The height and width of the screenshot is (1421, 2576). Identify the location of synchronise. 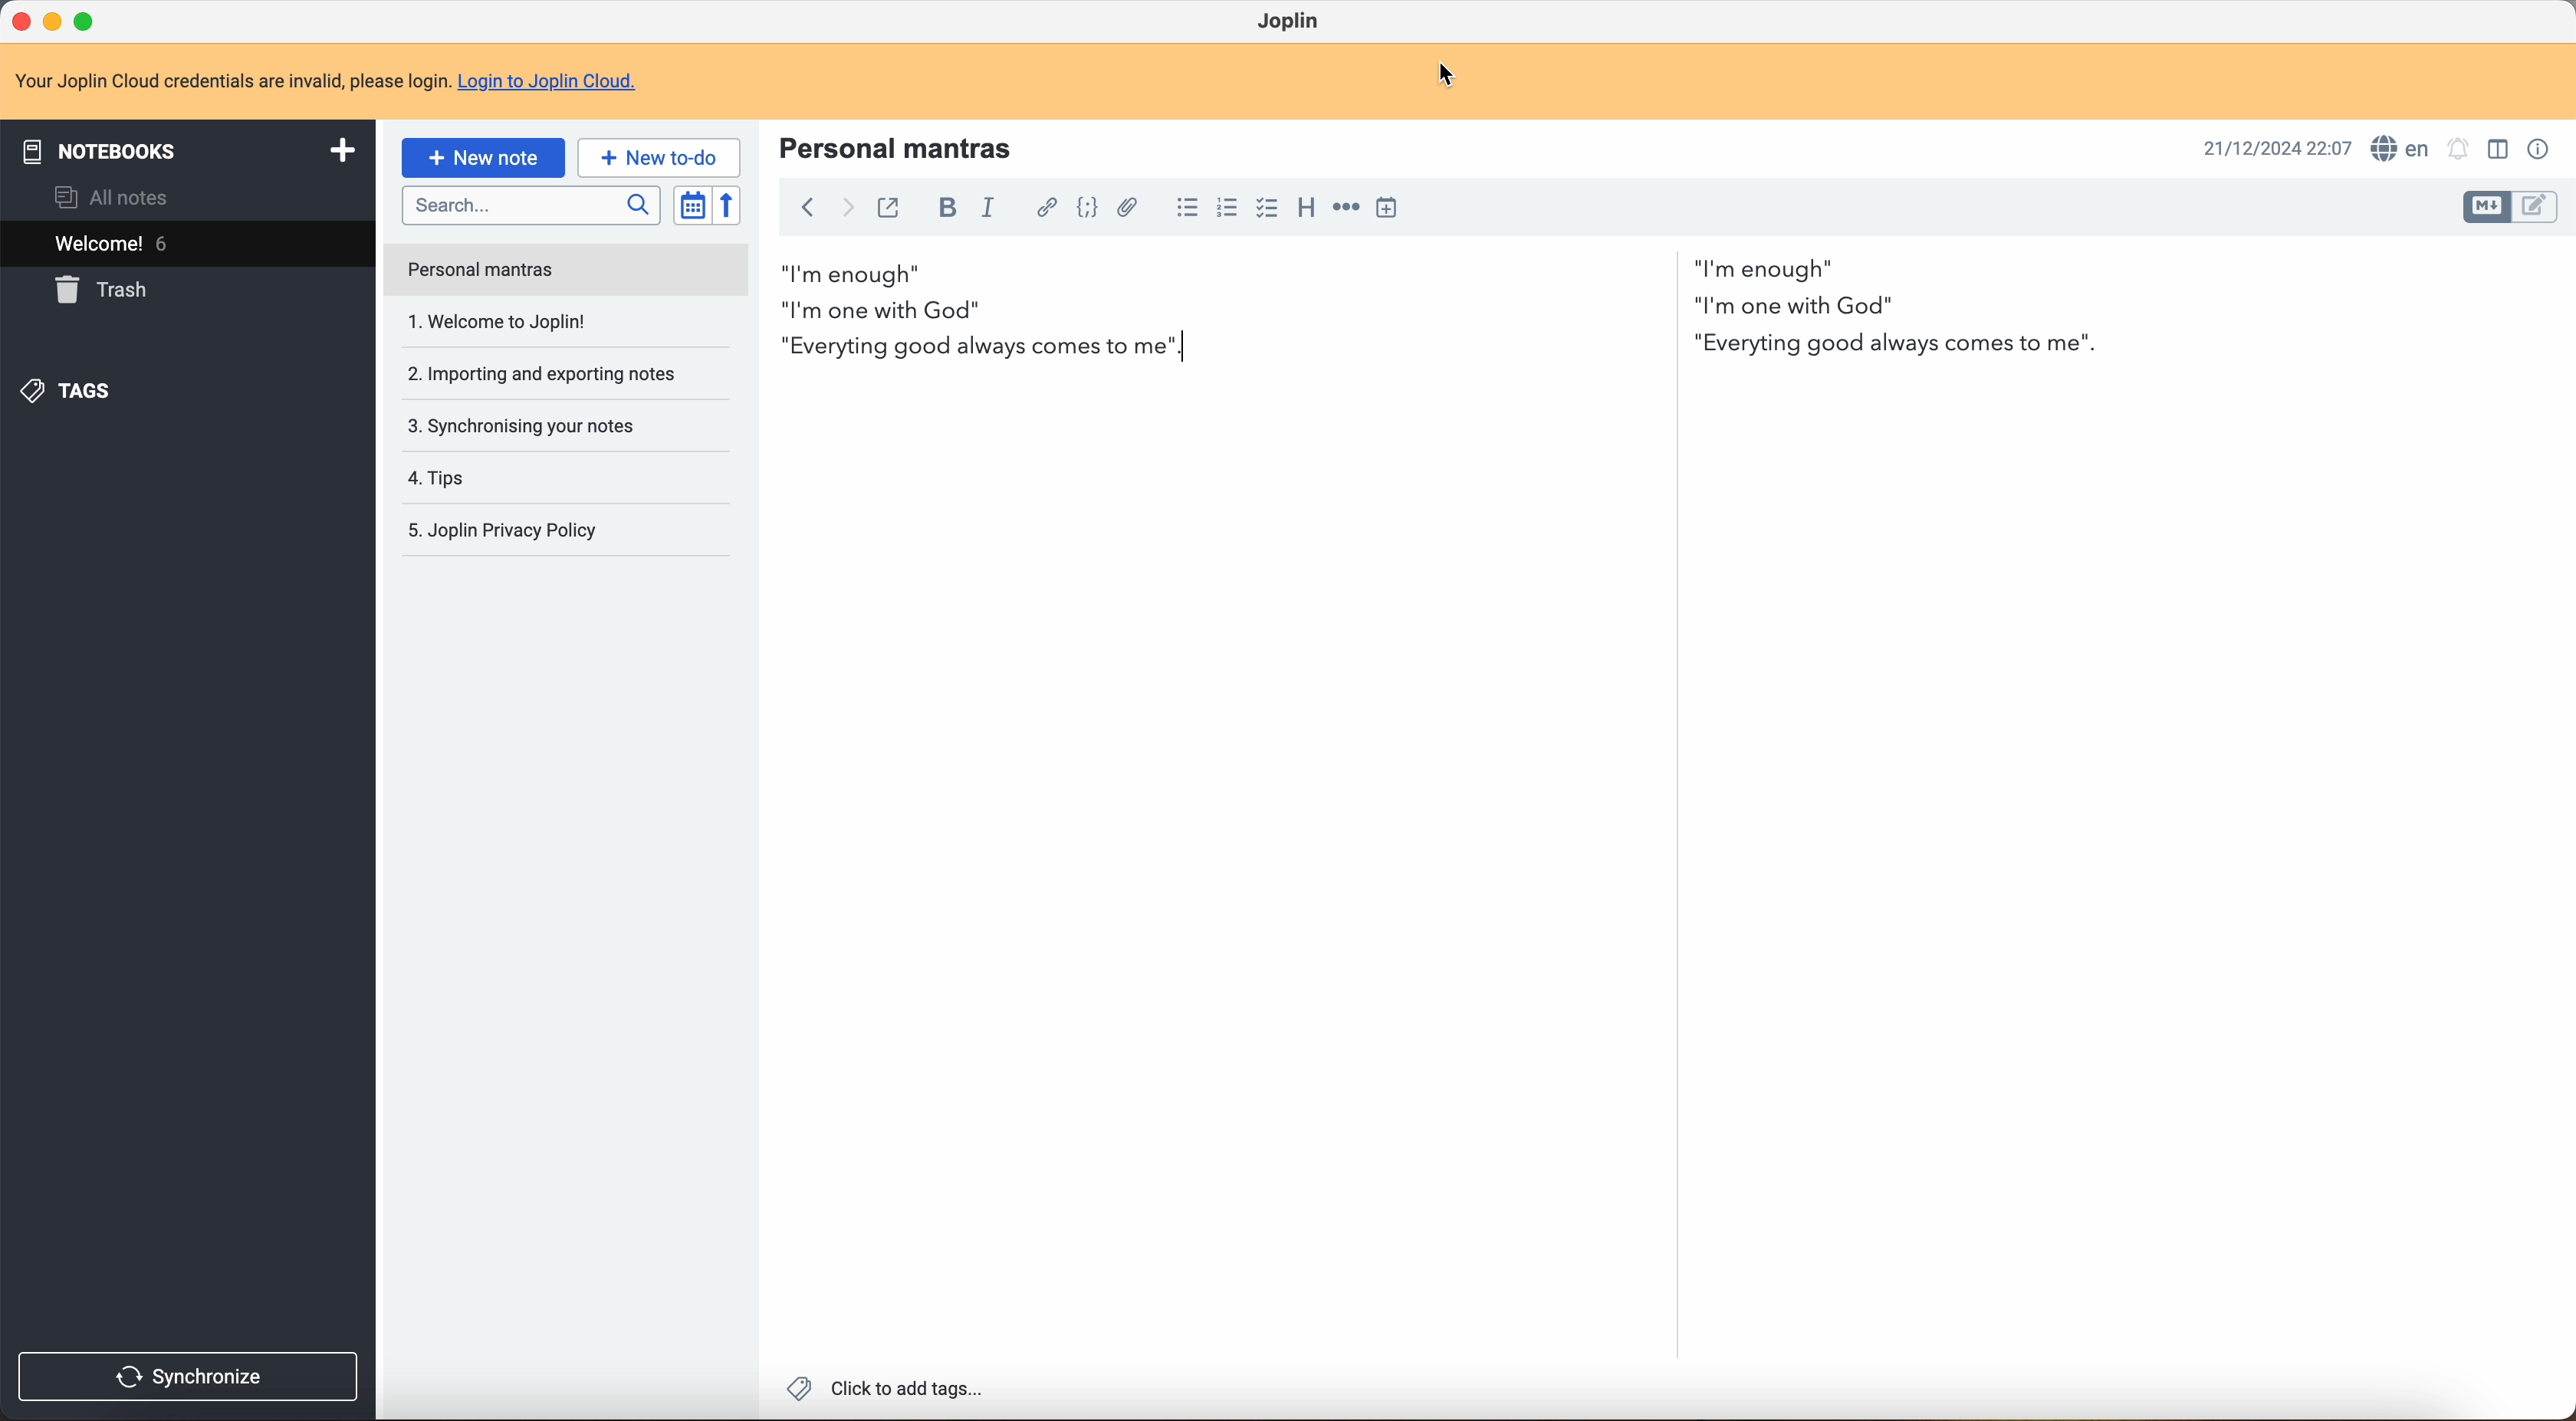
(195, 1375).